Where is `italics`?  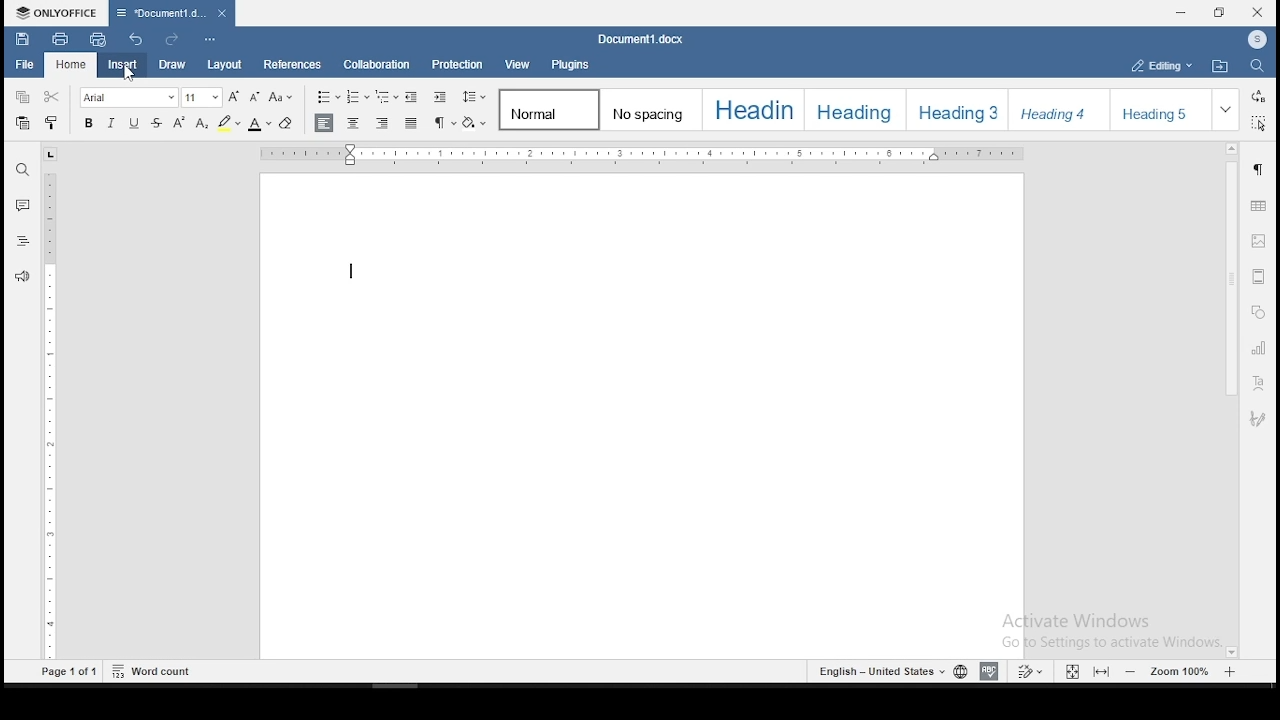 italics is located at coordinates (113, 122).